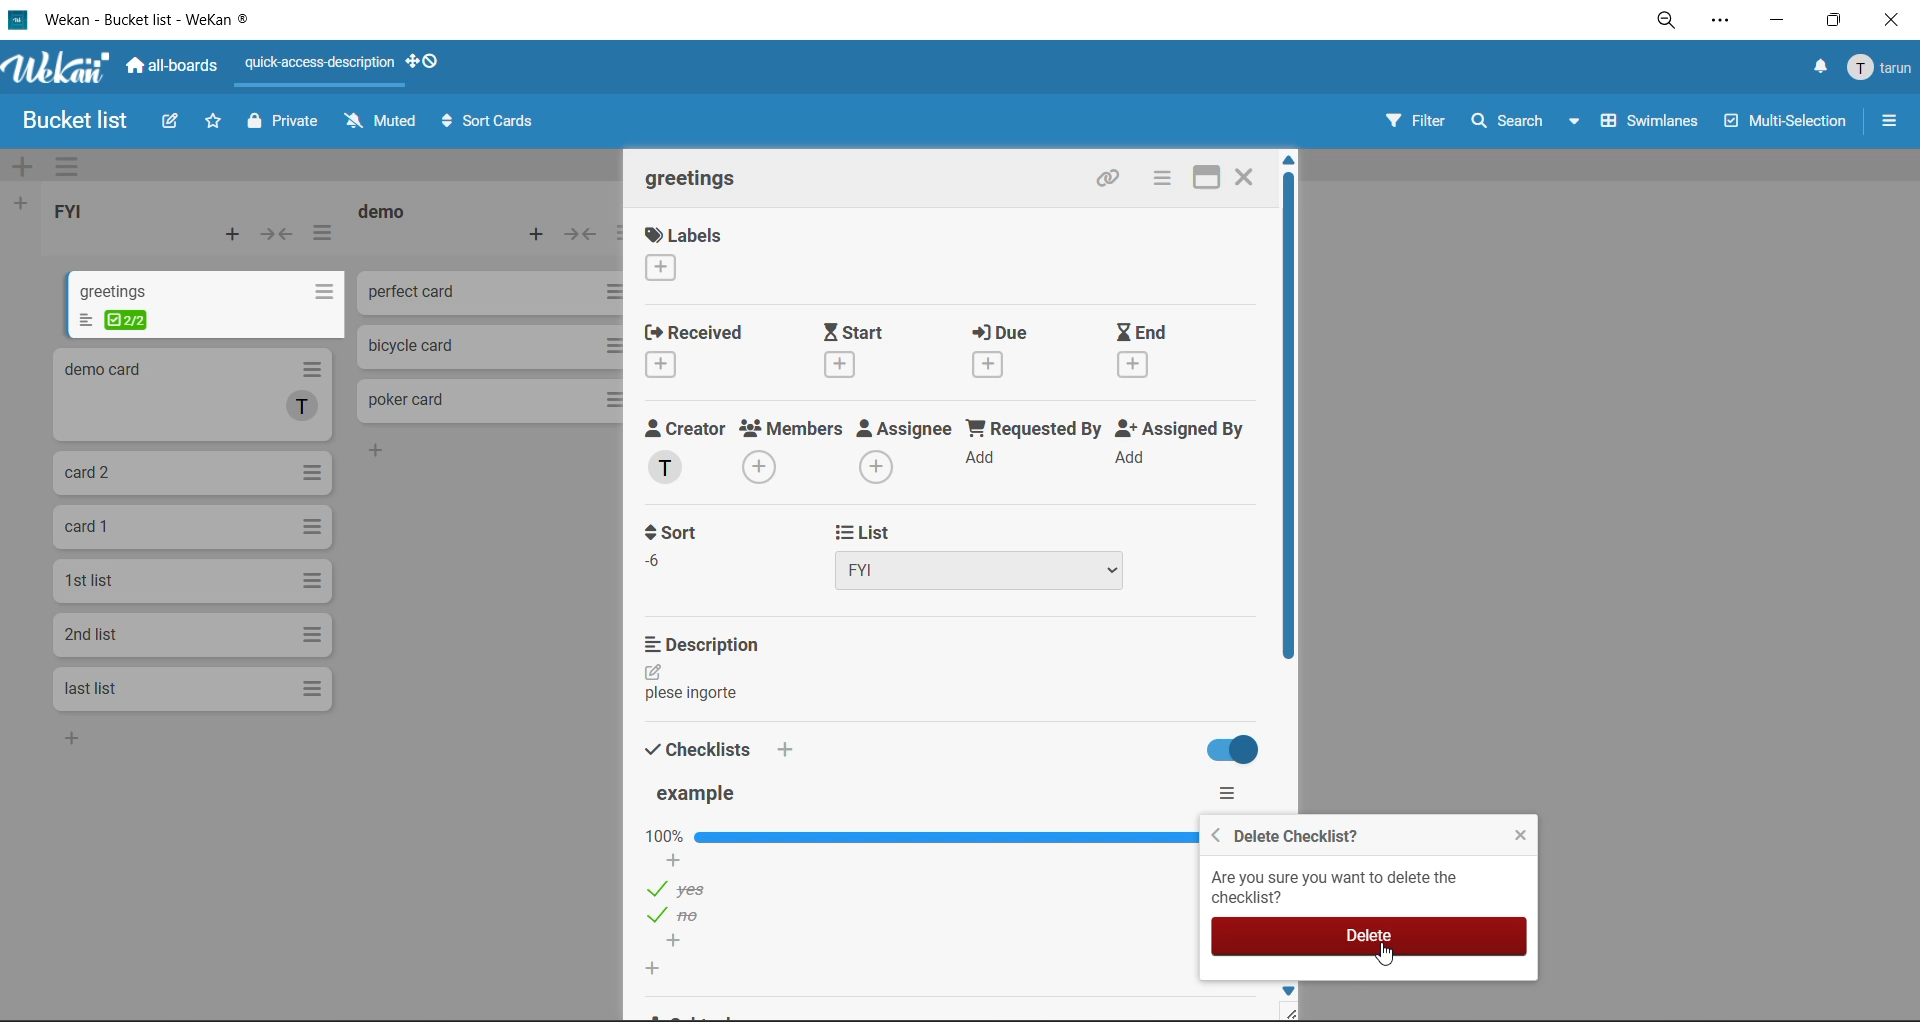 This screenshot has width=1920, height=1022. Describe the element at coordinates (429, 59) in the screenshot. I see `show desktop drag handles` at that location.